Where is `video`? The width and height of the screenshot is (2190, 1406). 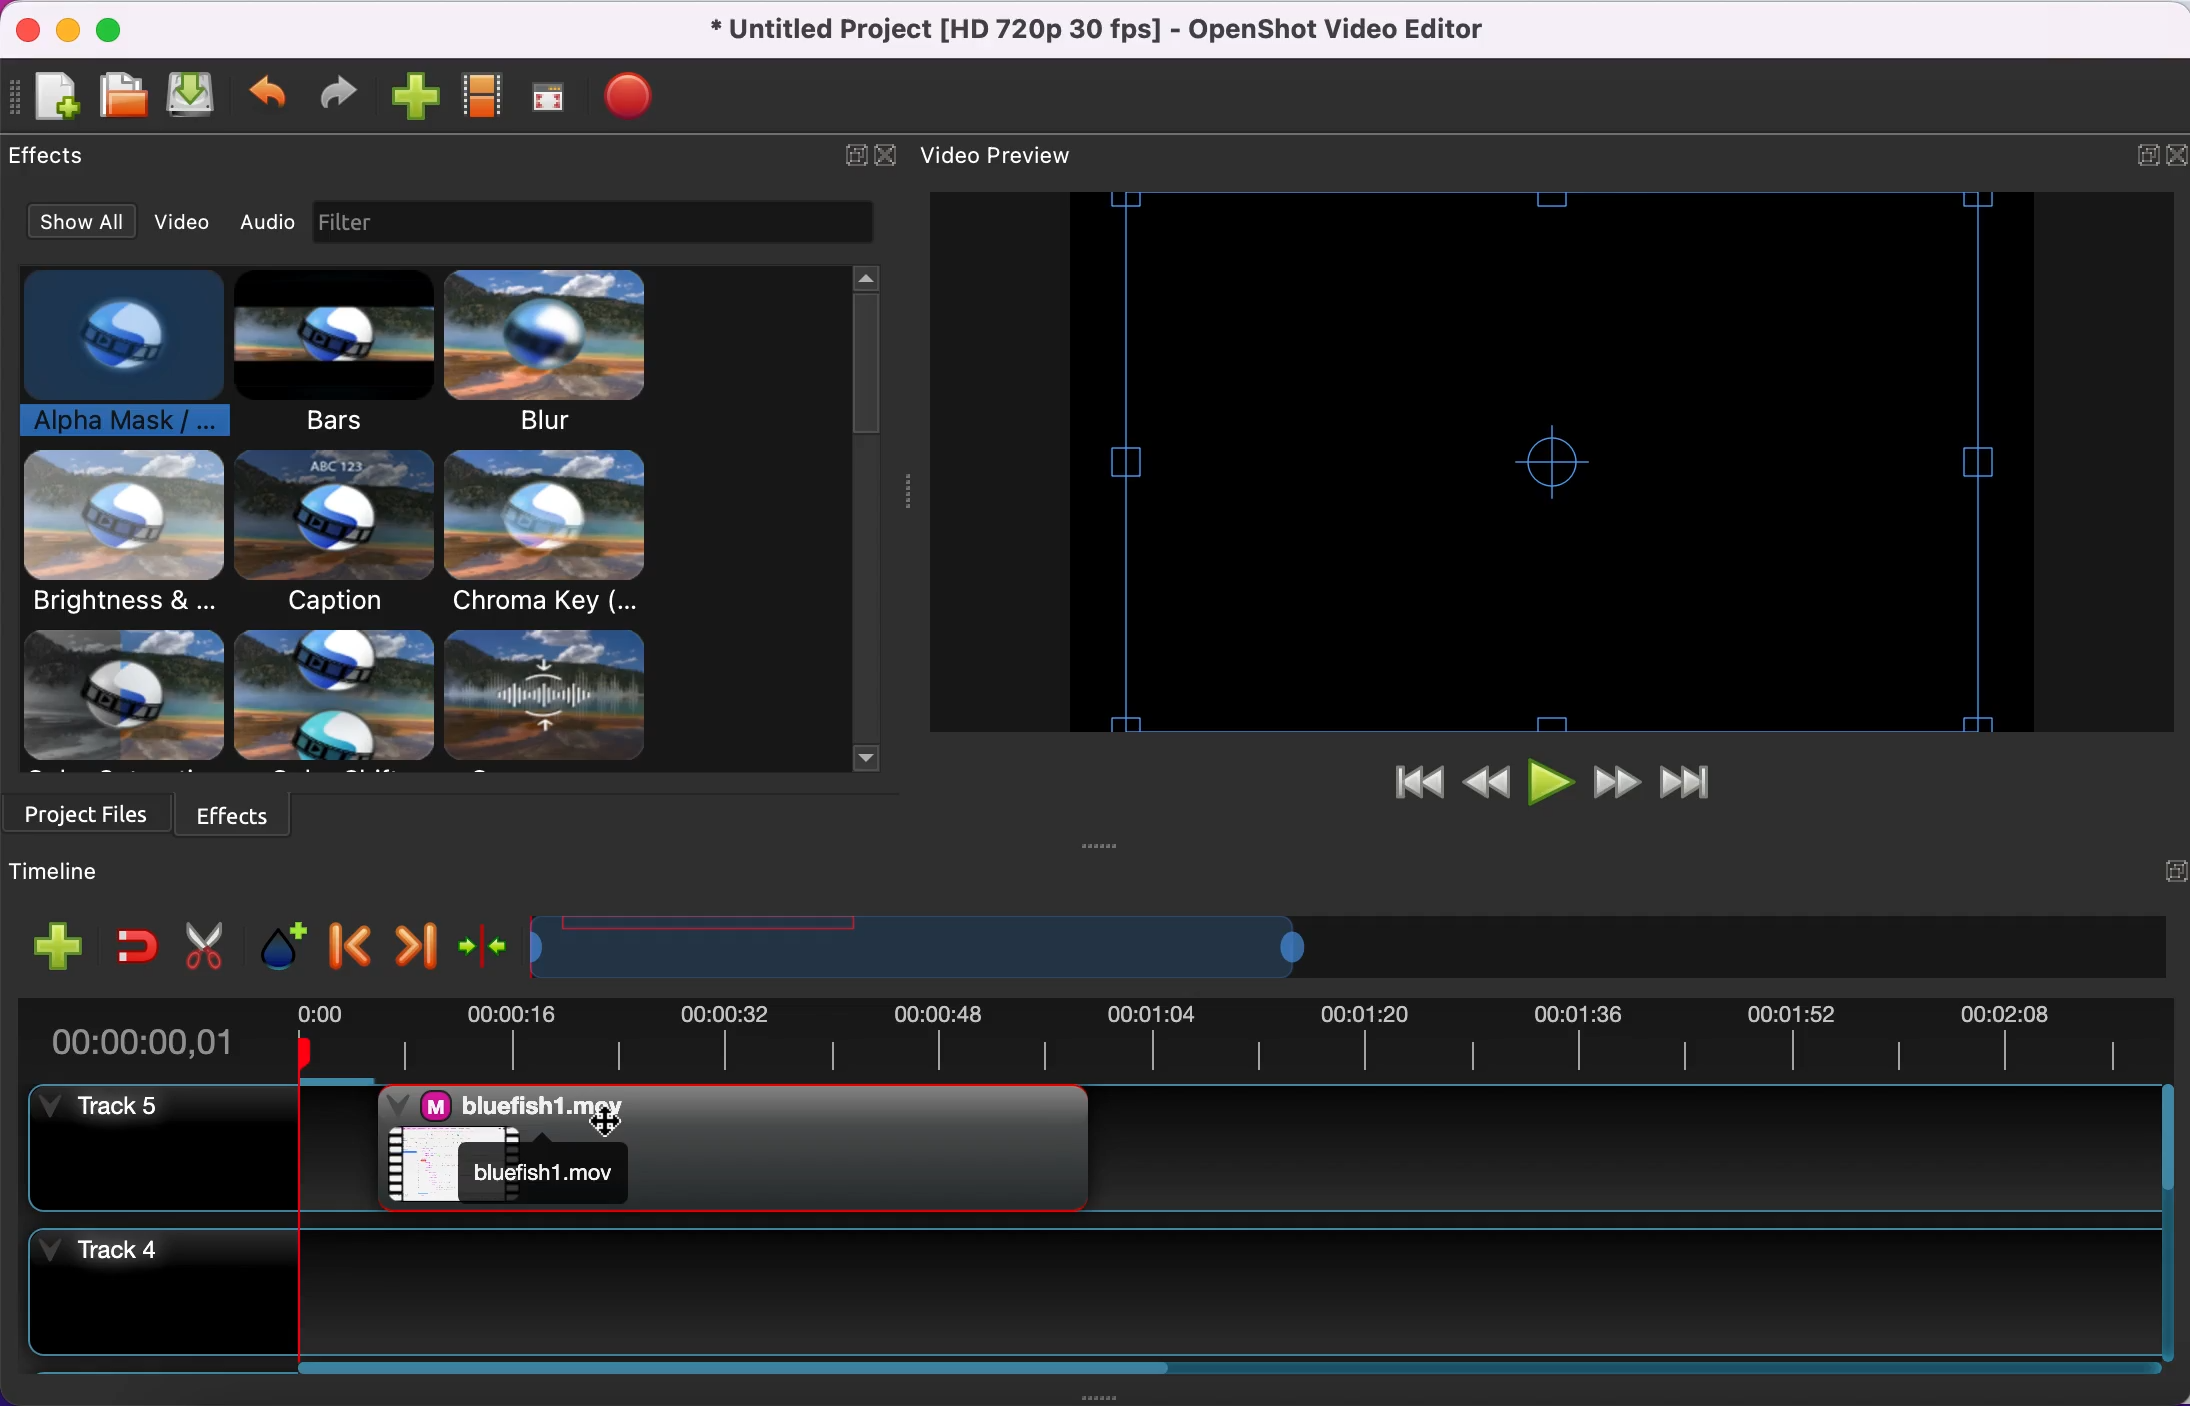
video is located at coordinates (183, 221).